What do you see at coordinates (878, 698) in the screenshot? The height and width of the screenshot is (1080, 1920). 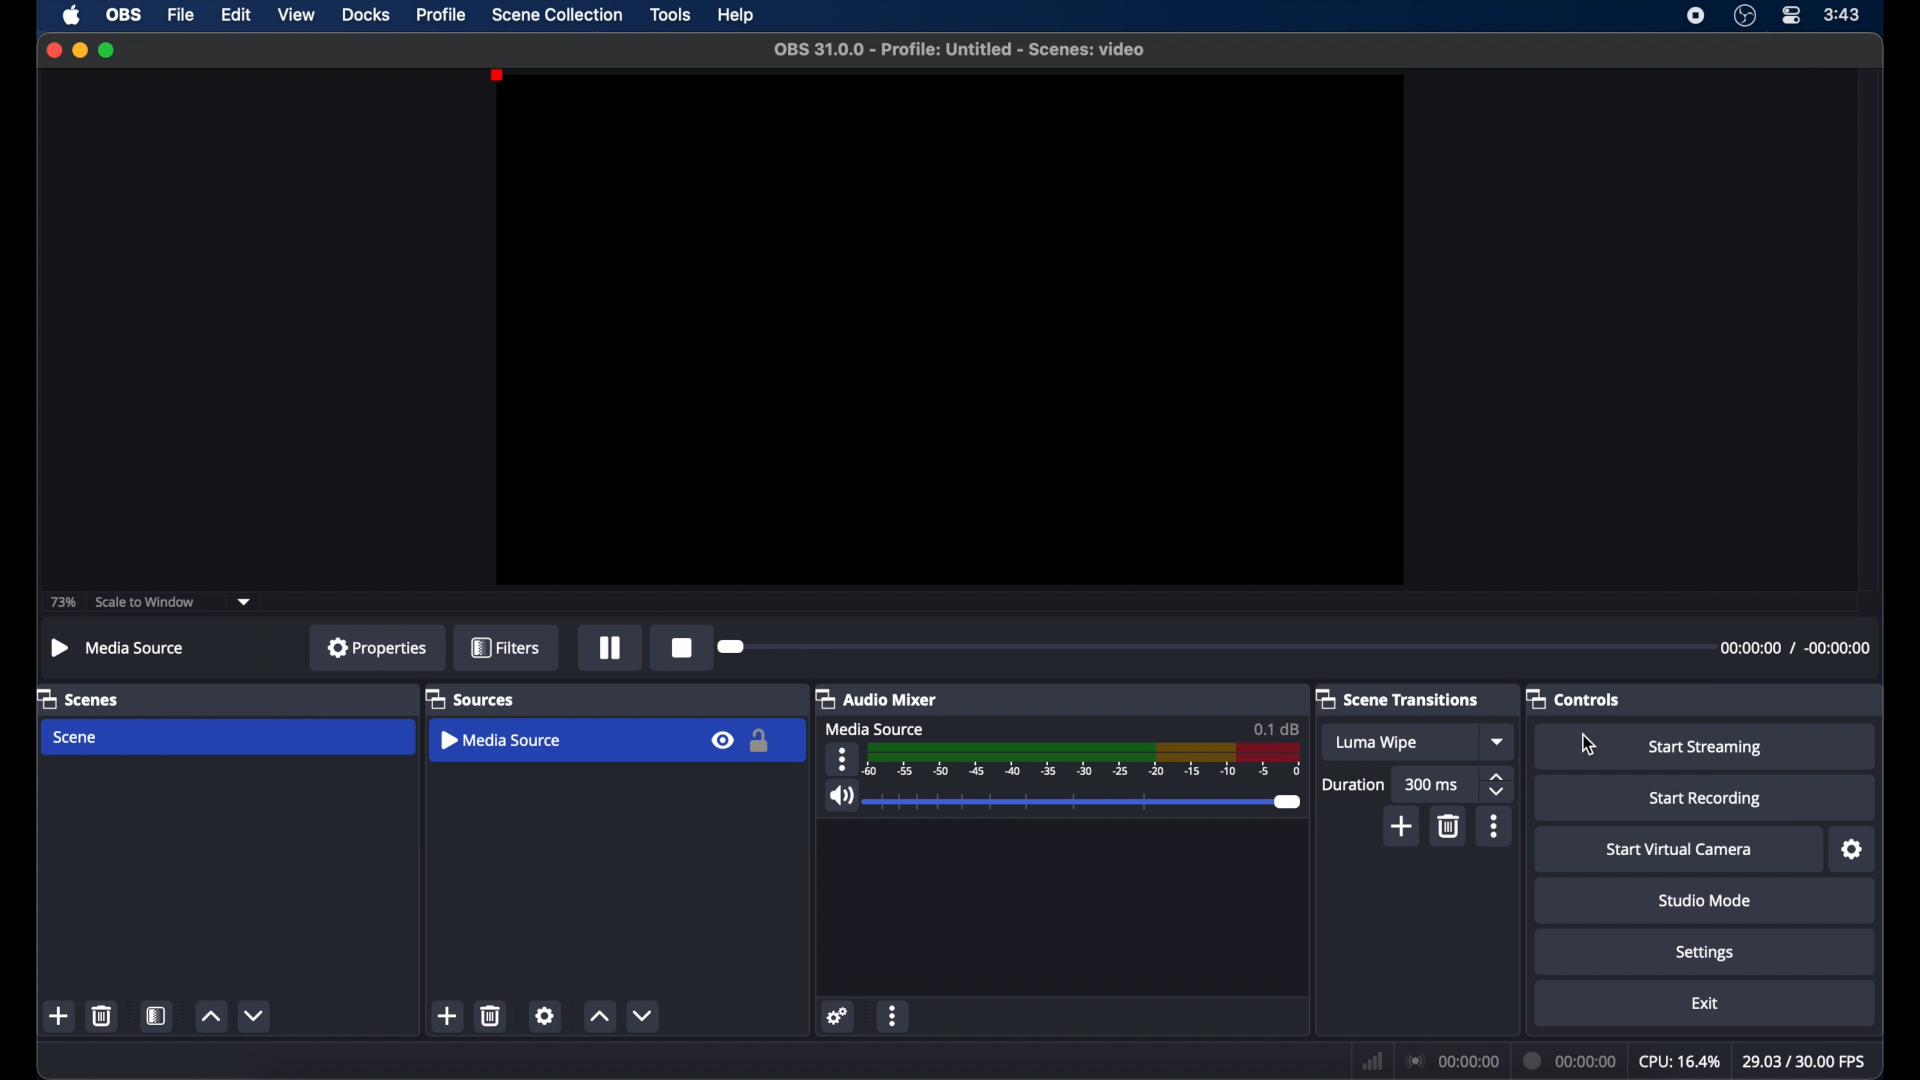 I see `audio mixer` at bounding box center [878, 698].